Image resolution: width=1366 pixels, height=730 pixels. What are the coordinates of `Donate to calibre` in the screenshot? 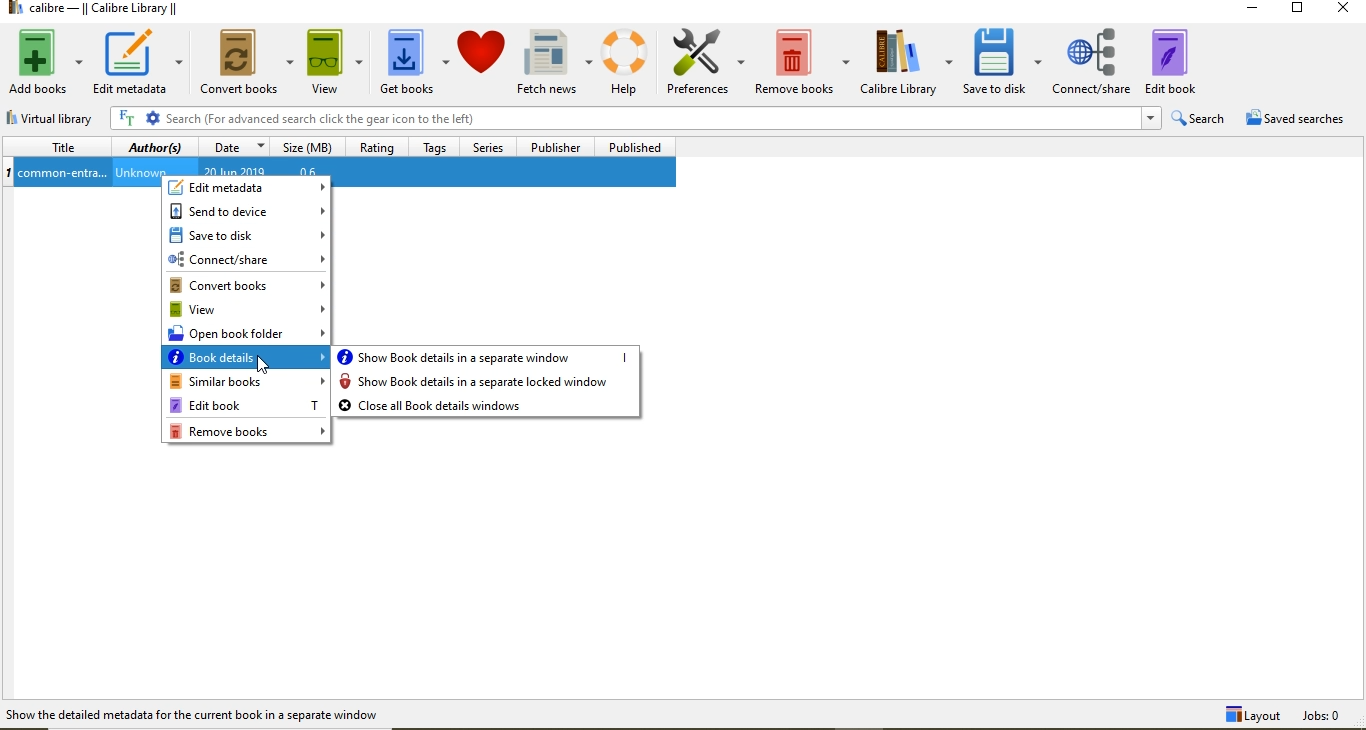 It's located at (483, 62).